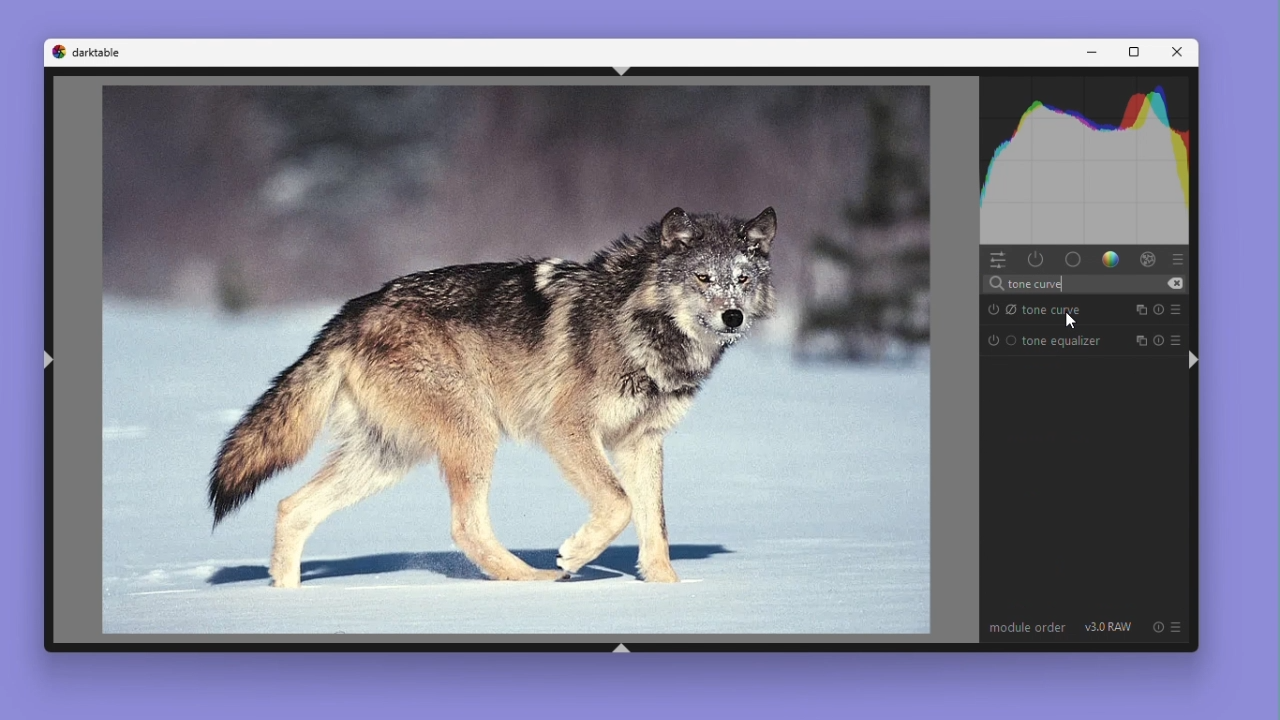 This screenshot has height=720, width=1280. I want to click on Module order , so click(1027, 629).